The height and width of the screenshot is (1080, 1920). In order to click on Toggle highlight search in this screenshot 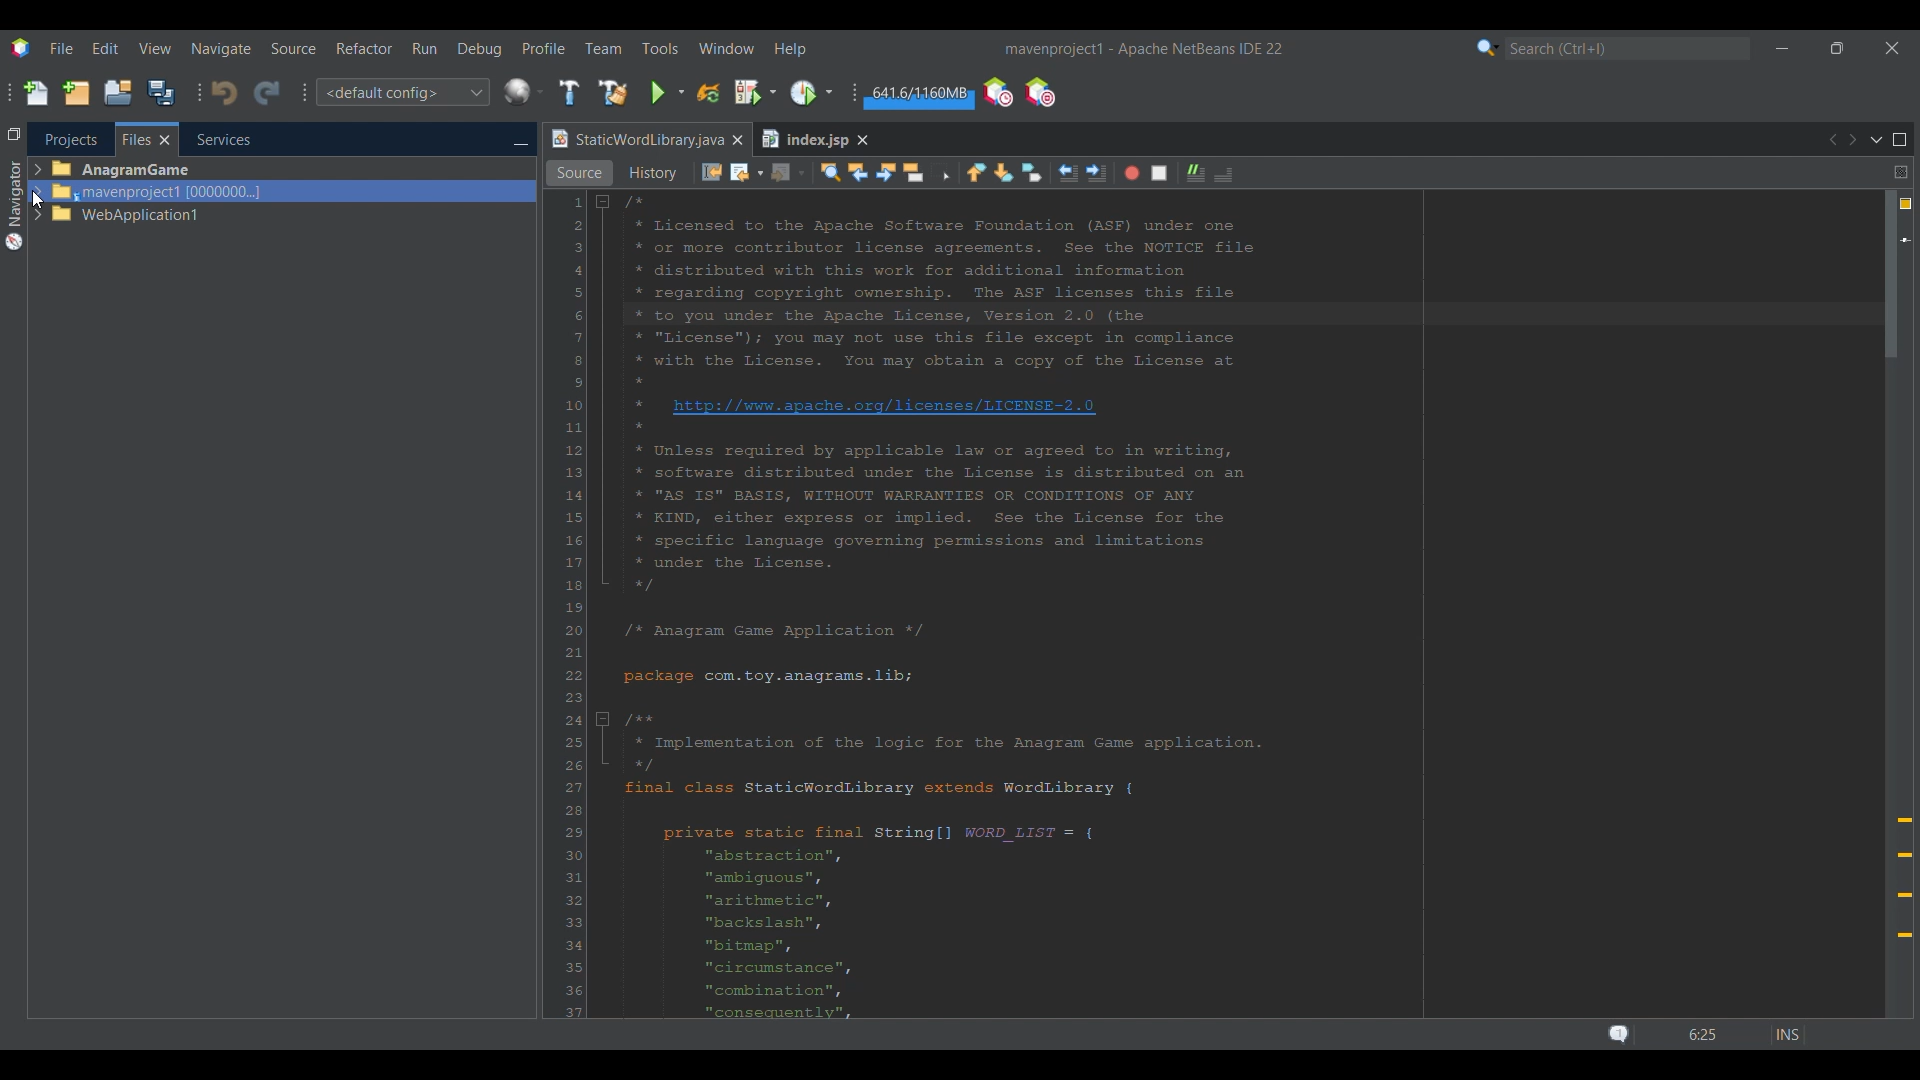, I will do `click(913, 173)`.